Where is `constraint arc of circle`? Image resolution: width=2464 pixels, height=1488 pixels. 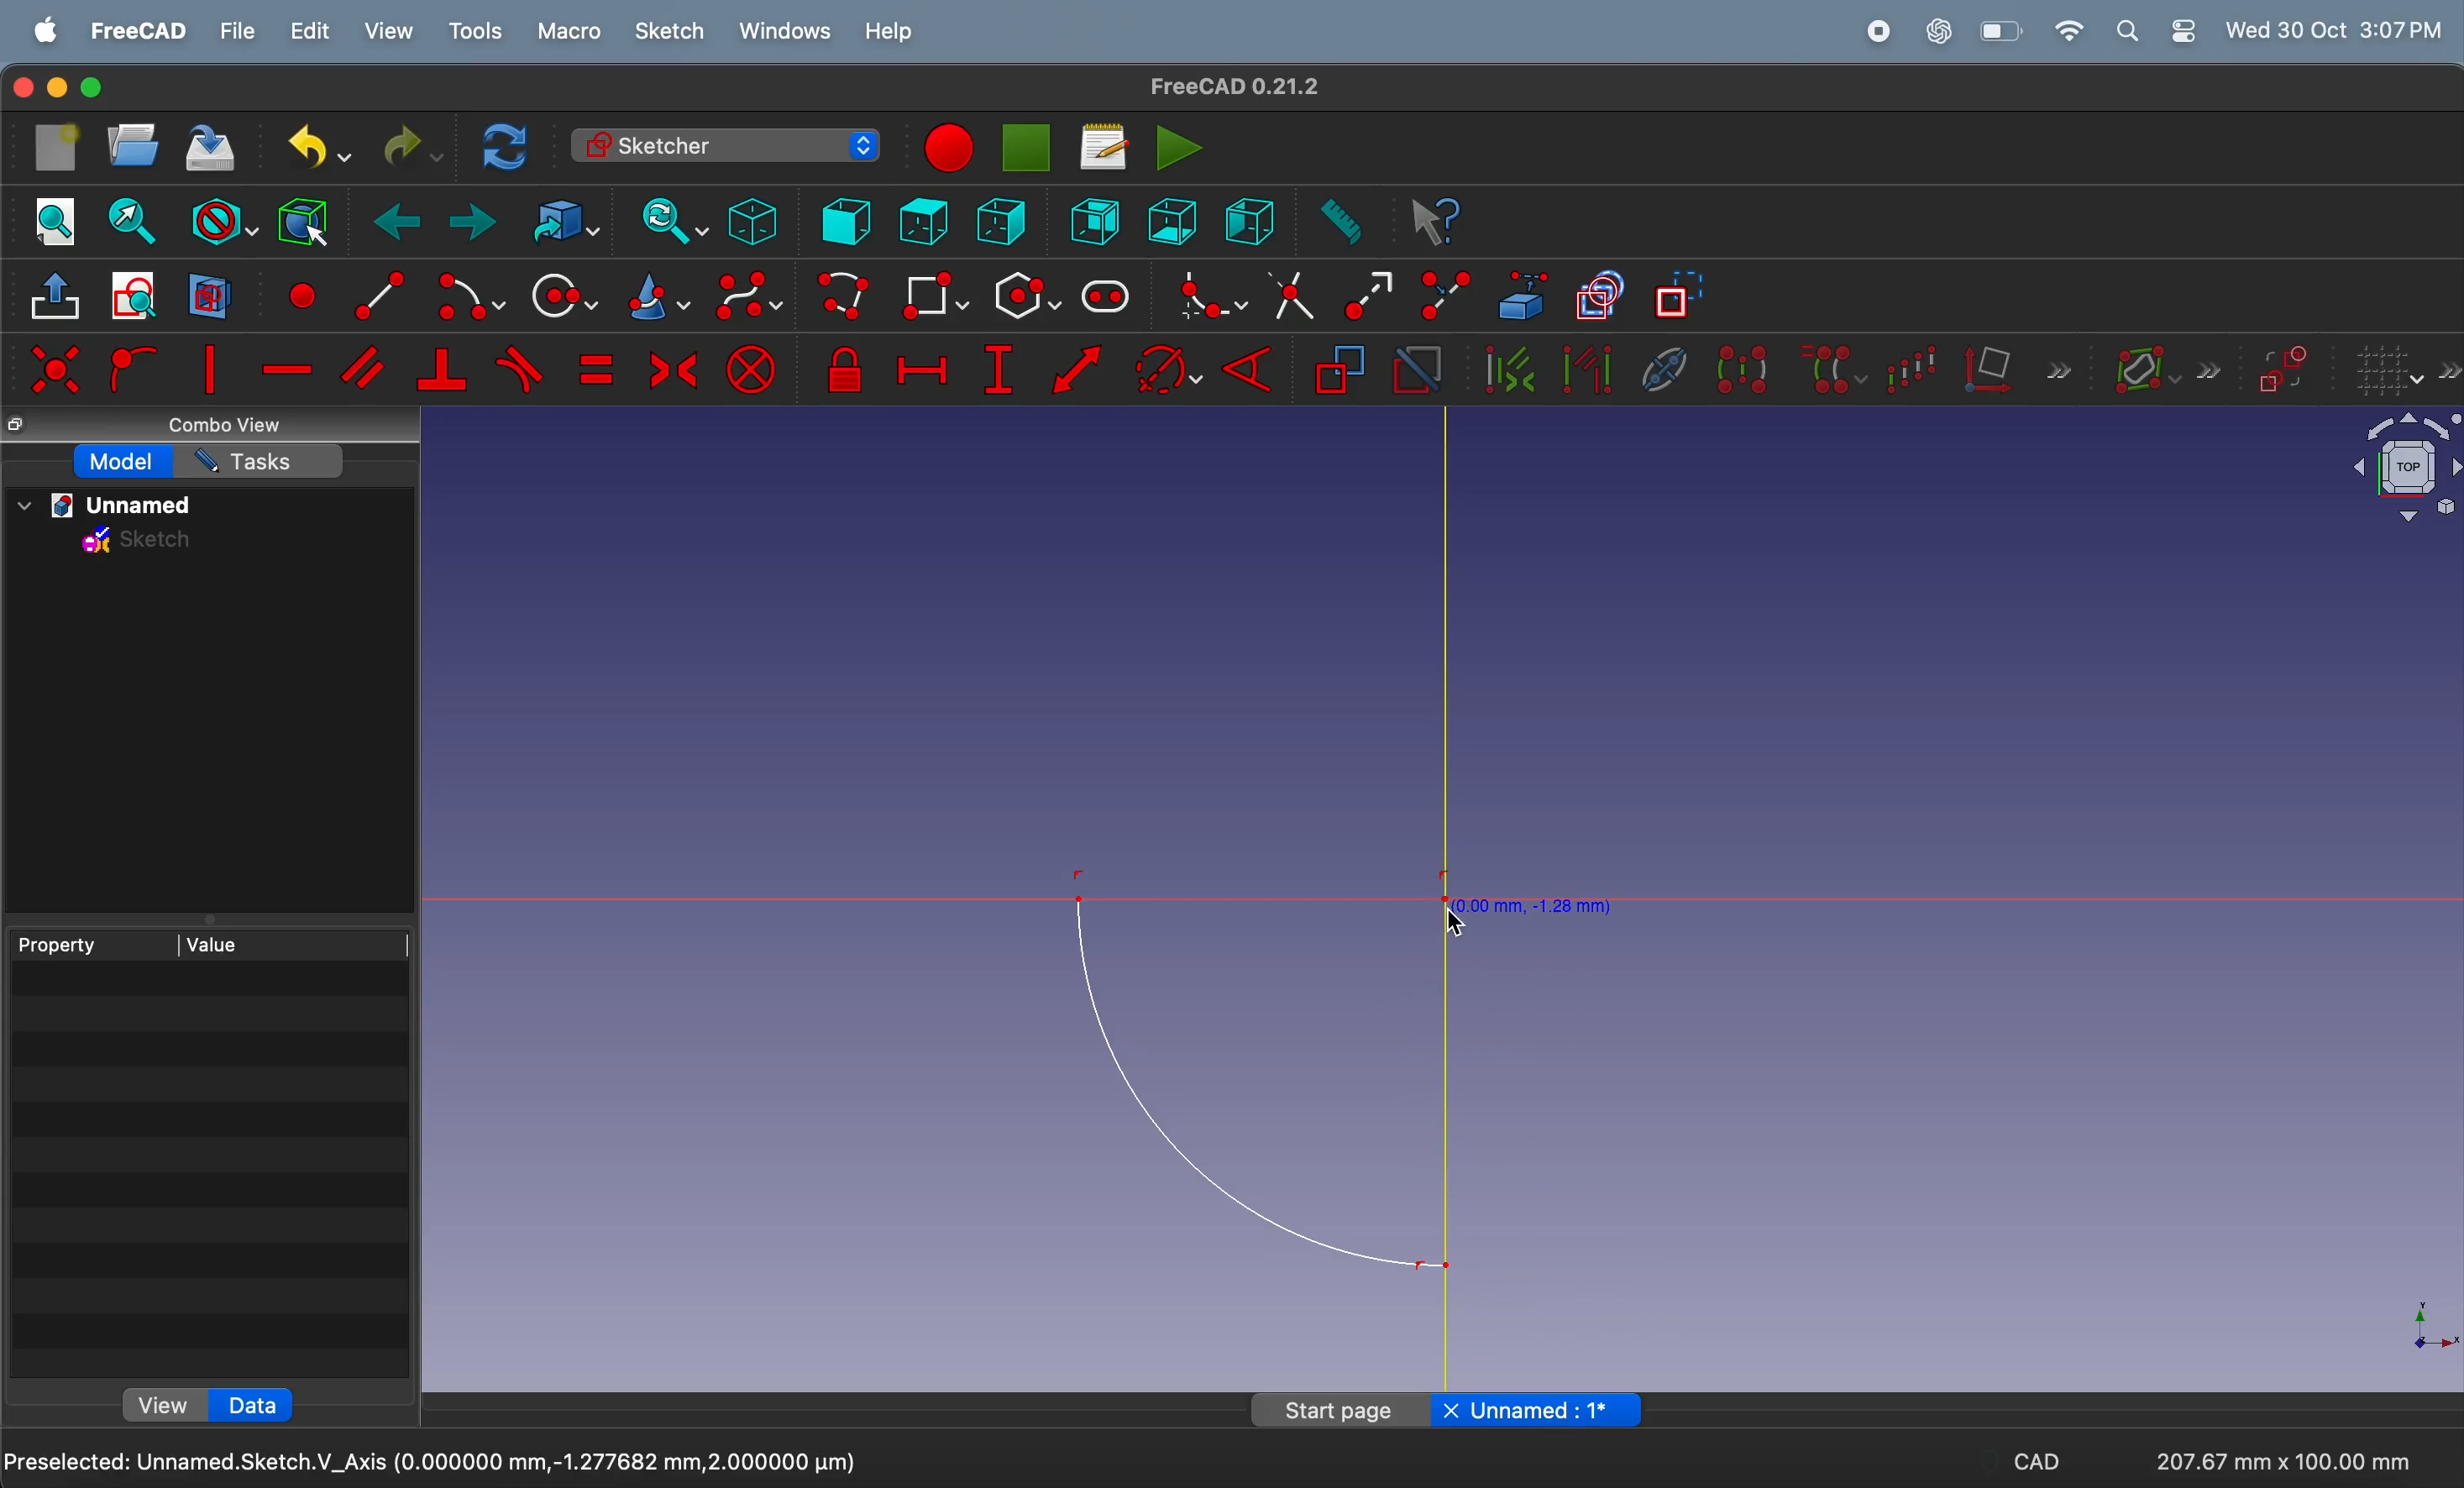
constraint arc of circle is located at coordinates (1169, 369).